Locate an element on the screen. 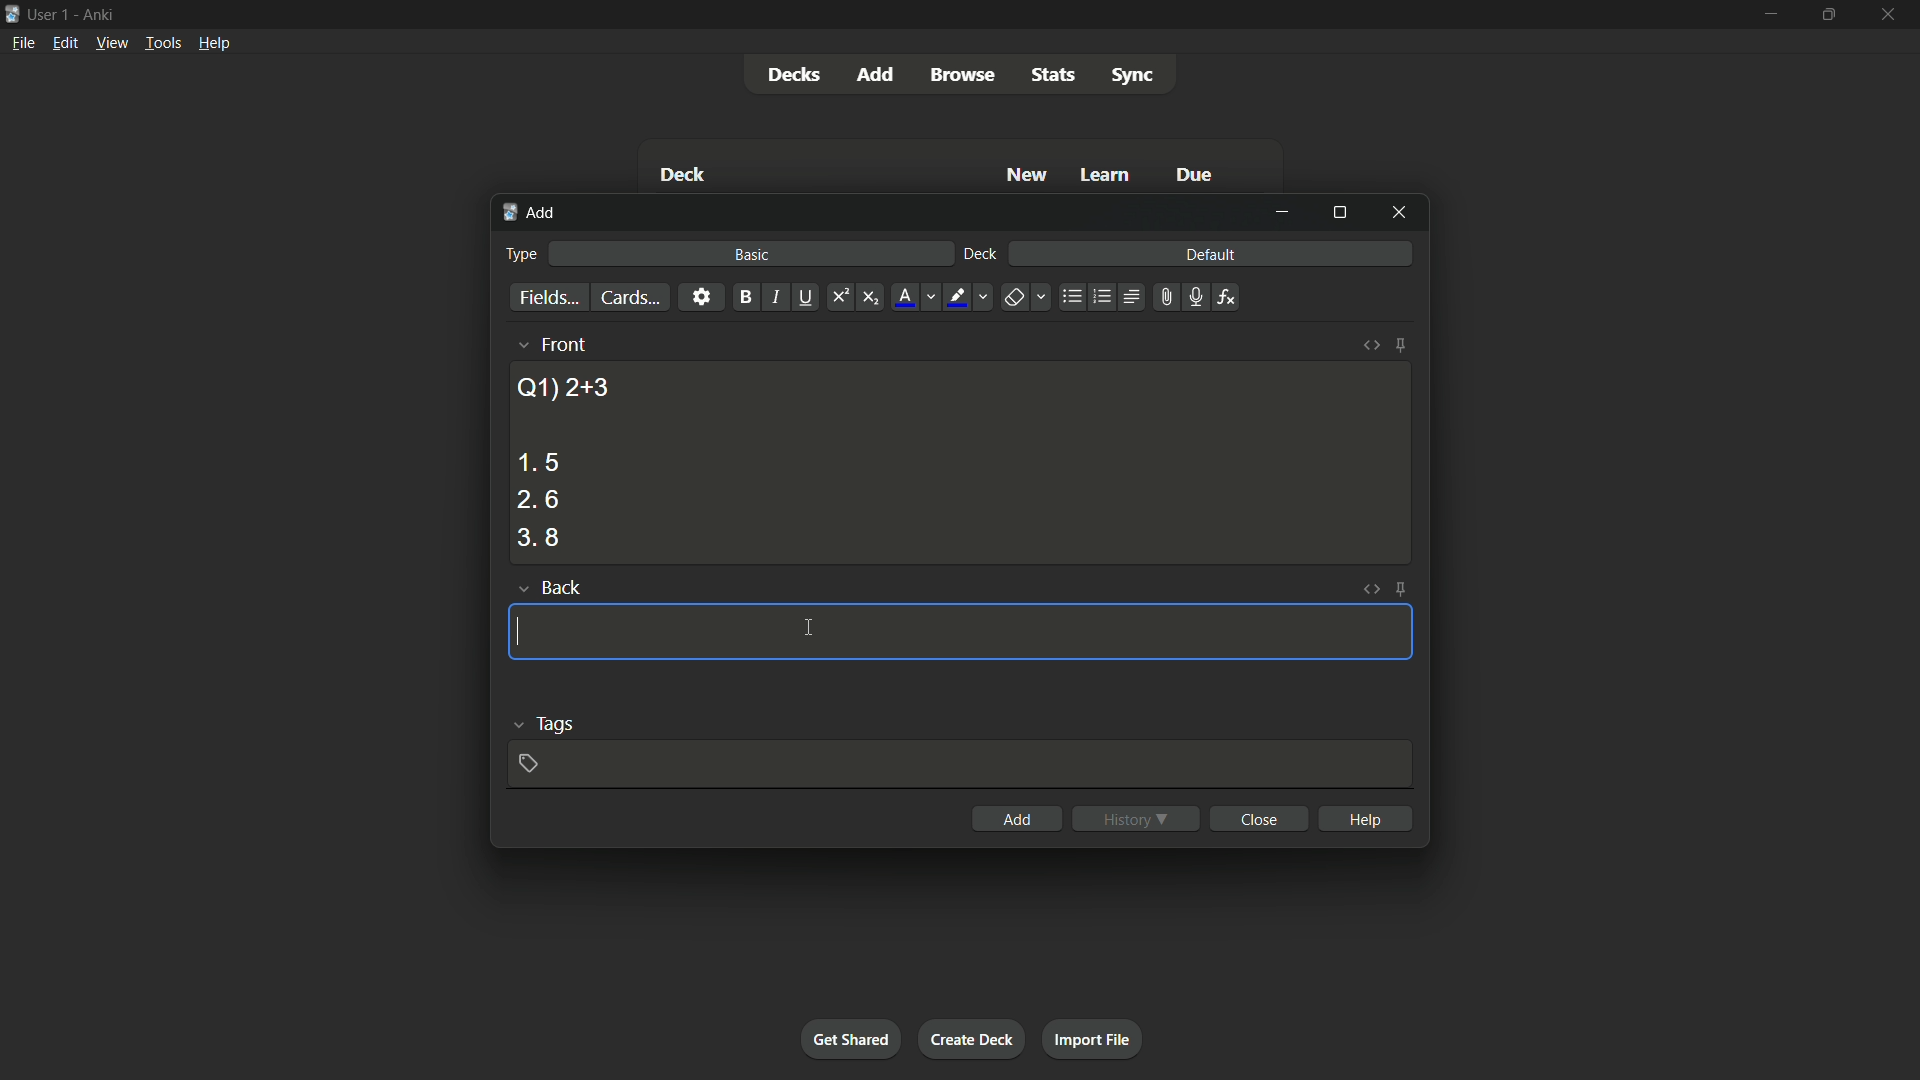  help is located at coordinates (1368, 818).